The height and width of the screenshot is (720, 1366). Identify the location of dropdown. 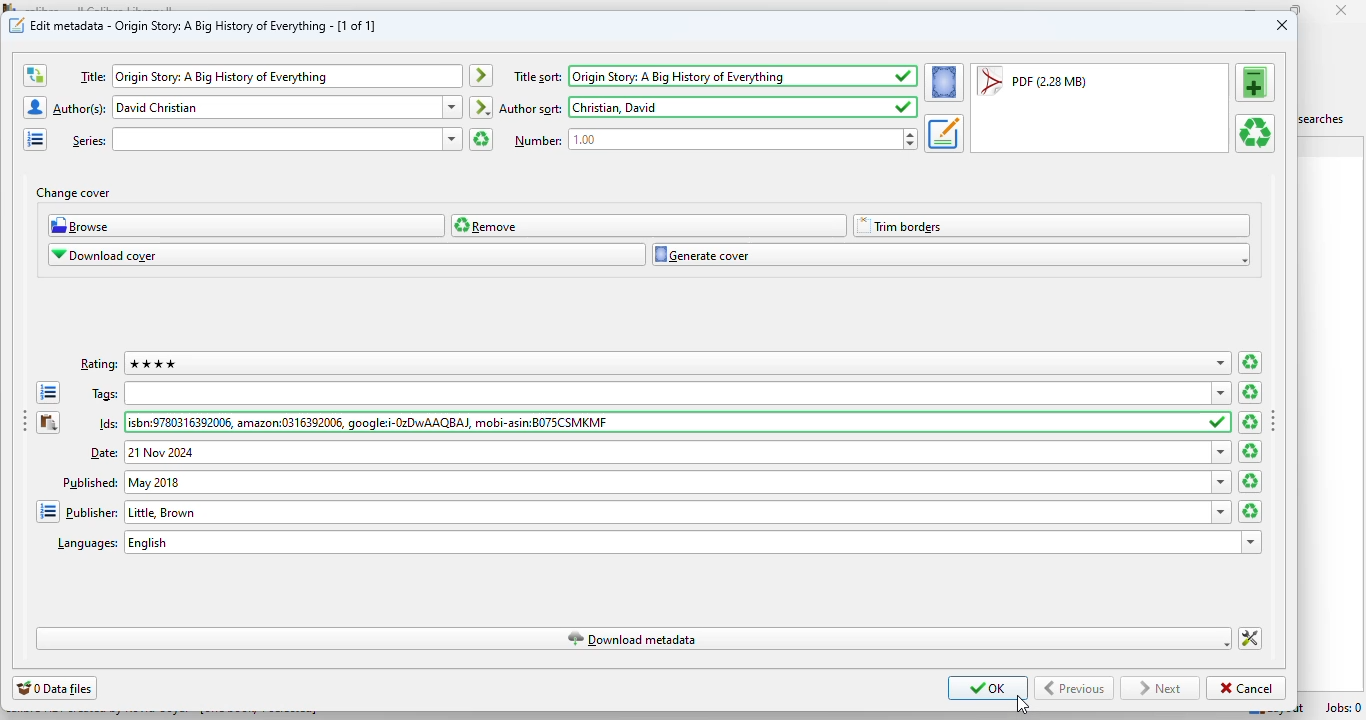
(1253, 542).